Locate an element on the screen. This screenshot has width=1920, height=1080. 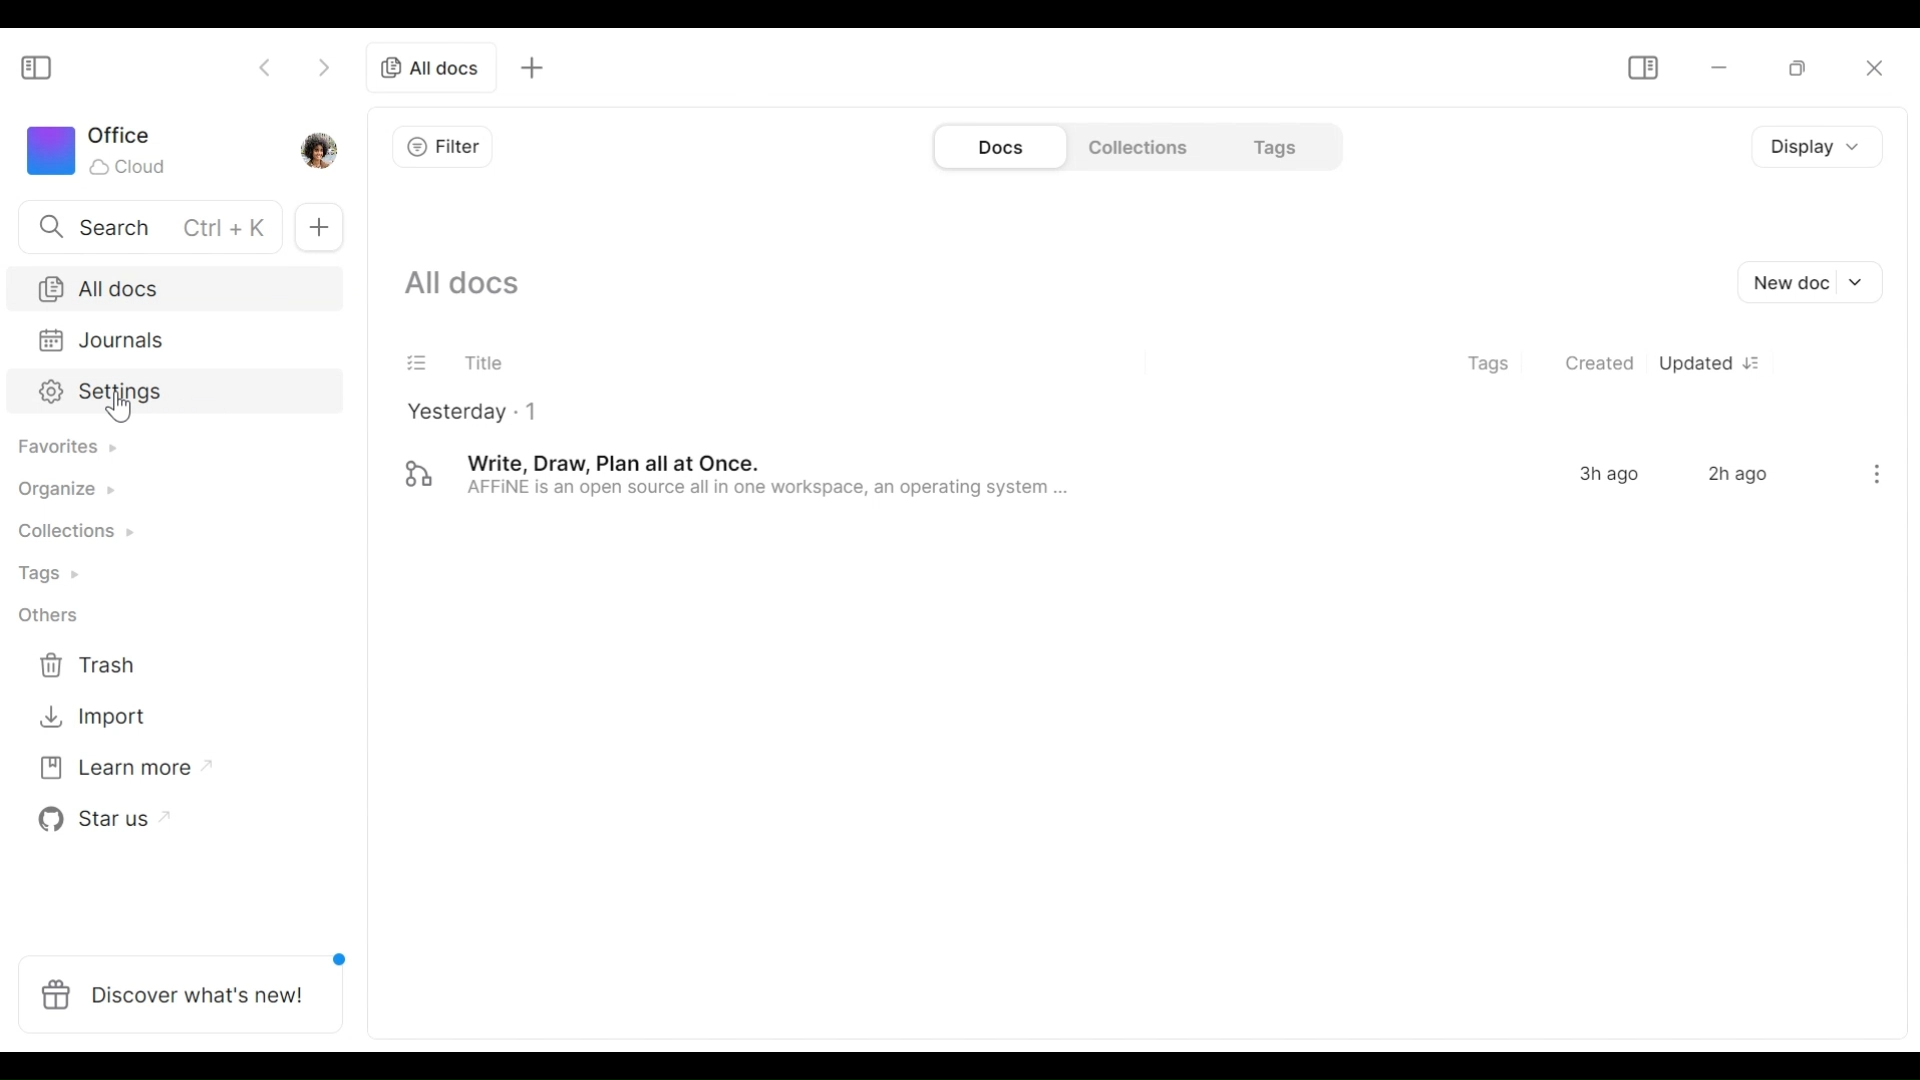
Tags is located at coordinates (1489, 363).